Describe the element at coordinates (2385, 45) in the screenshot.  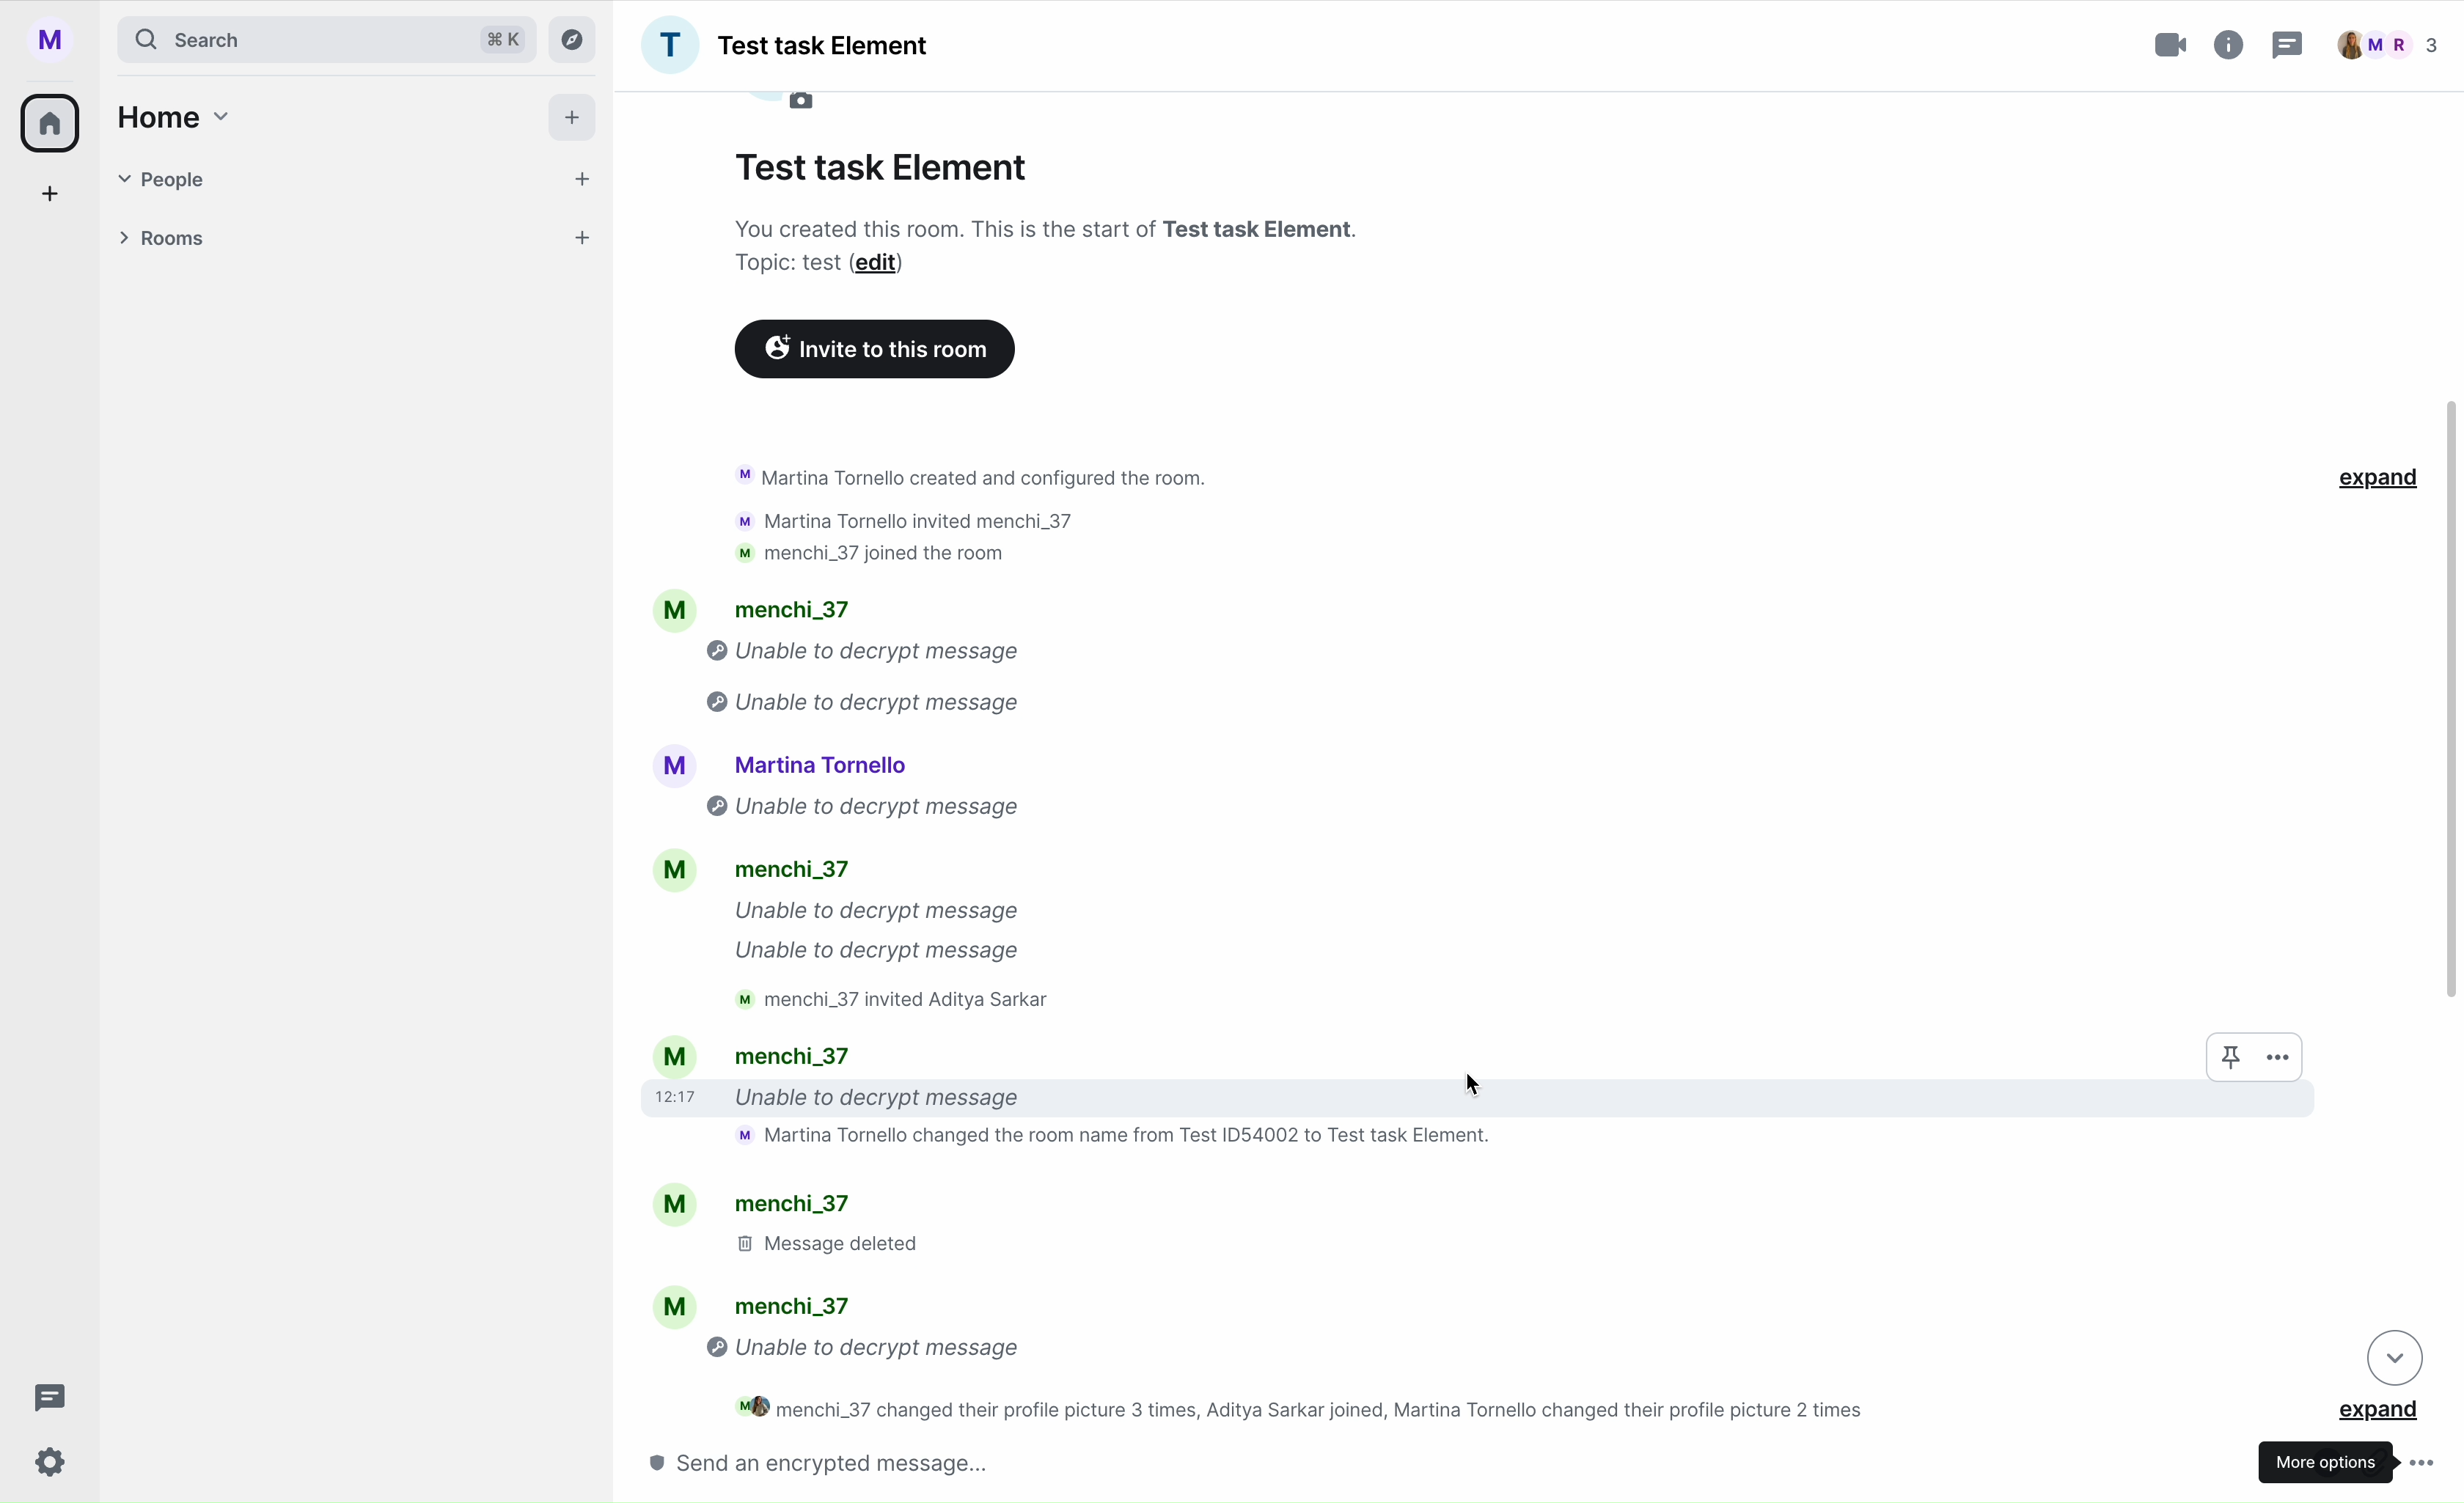
I see `people` at that location.